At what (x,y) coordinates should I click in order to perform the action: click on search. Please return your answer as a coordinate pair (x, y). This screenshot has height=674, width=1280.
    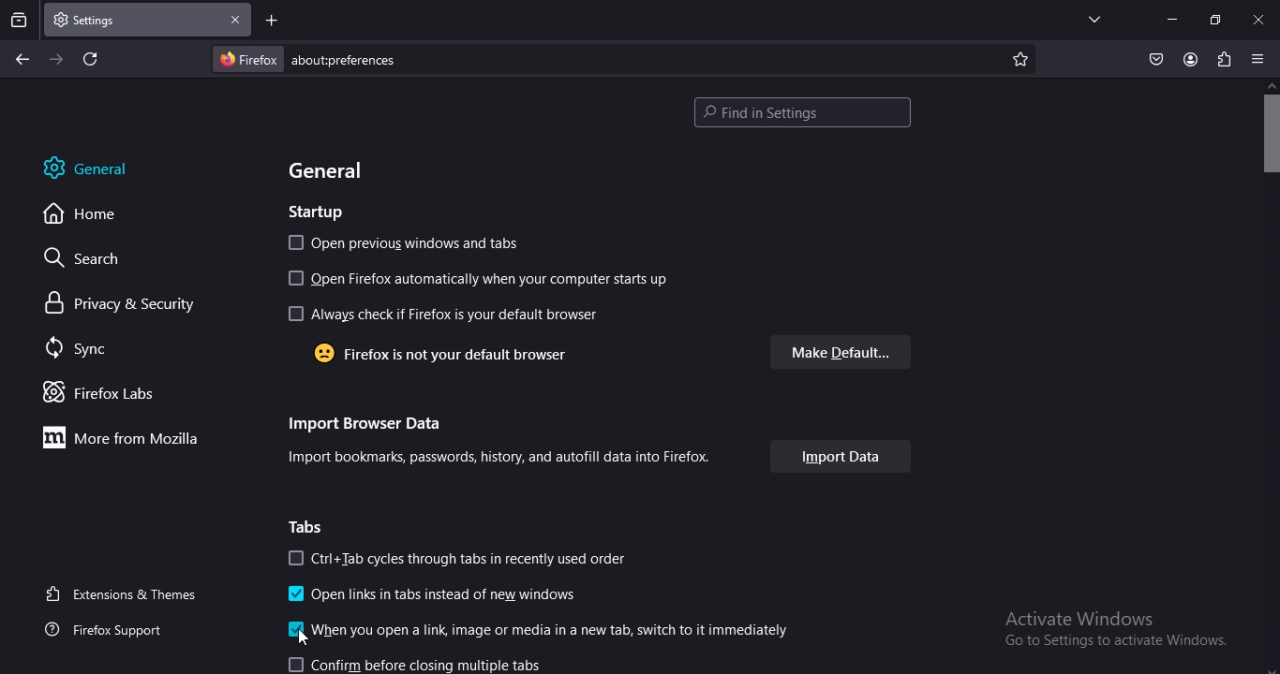
    Looking at the image, I should click on (94, 259).